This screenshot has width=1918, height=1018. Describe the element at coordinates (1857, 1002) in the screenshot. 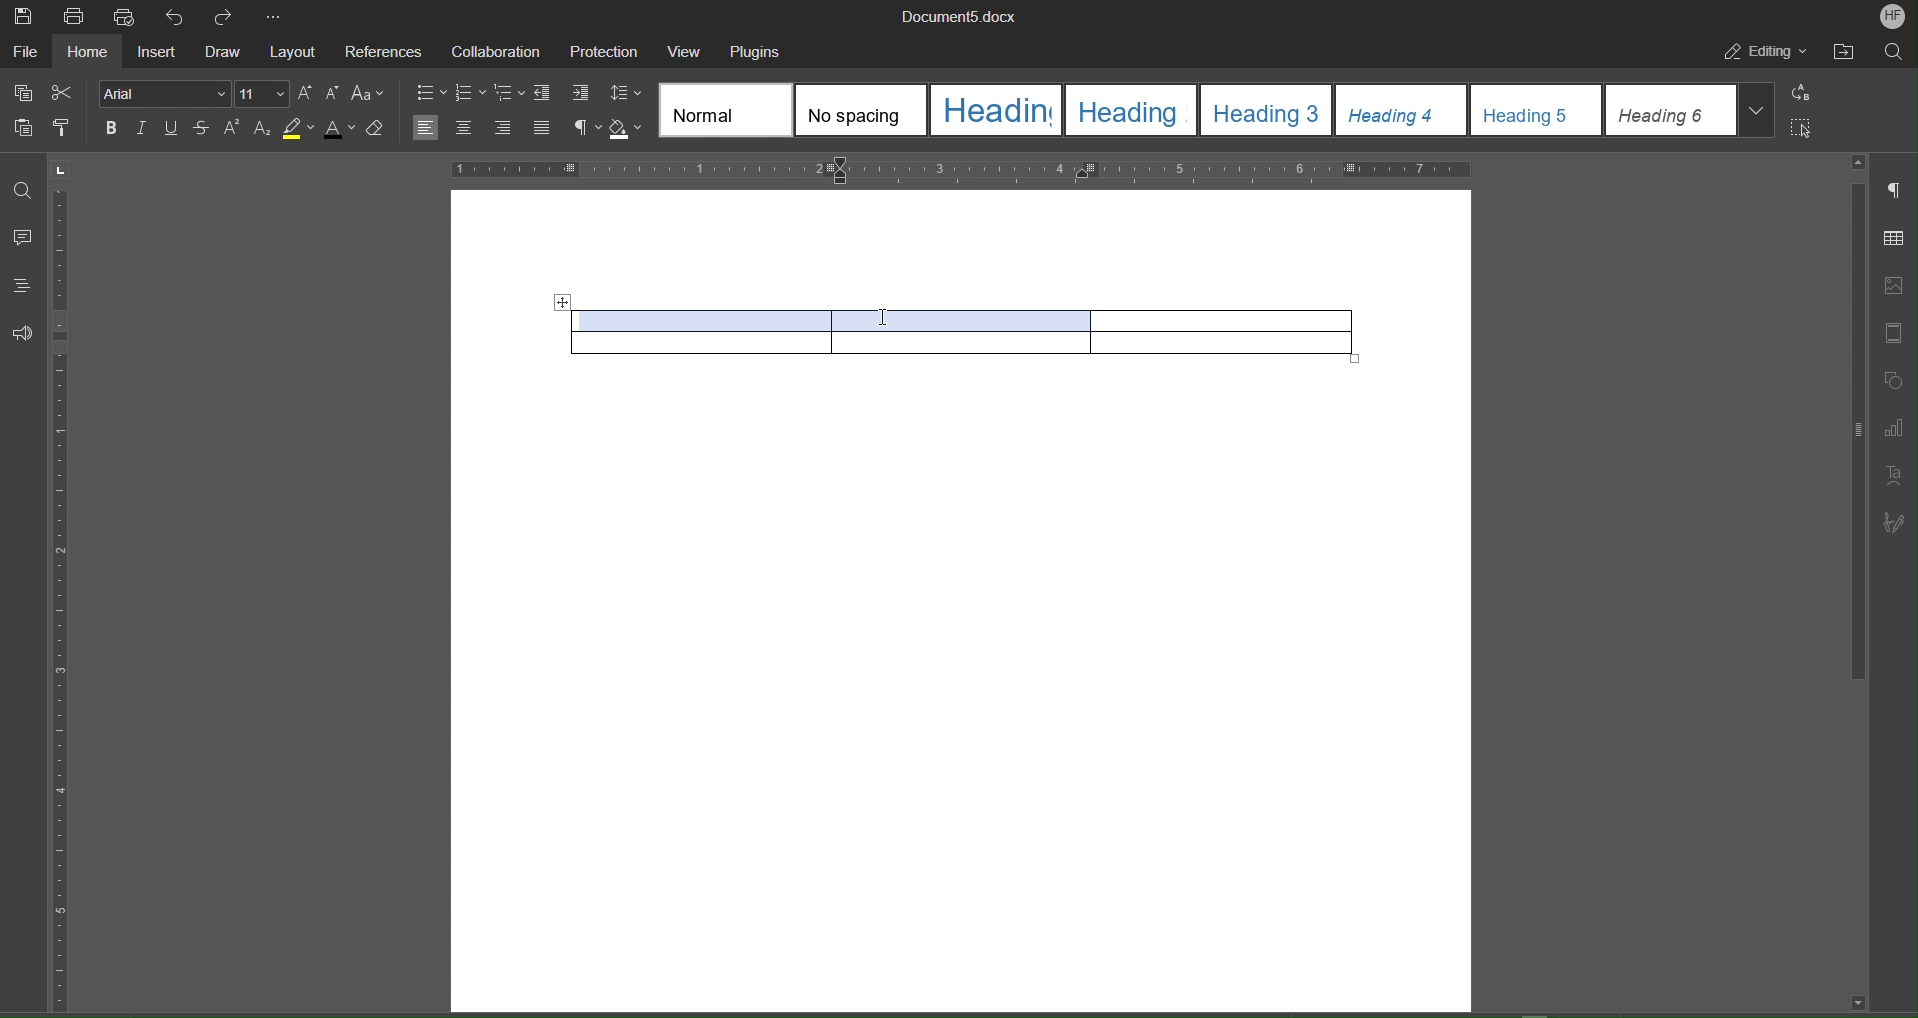

I see `scroll down` at that location.